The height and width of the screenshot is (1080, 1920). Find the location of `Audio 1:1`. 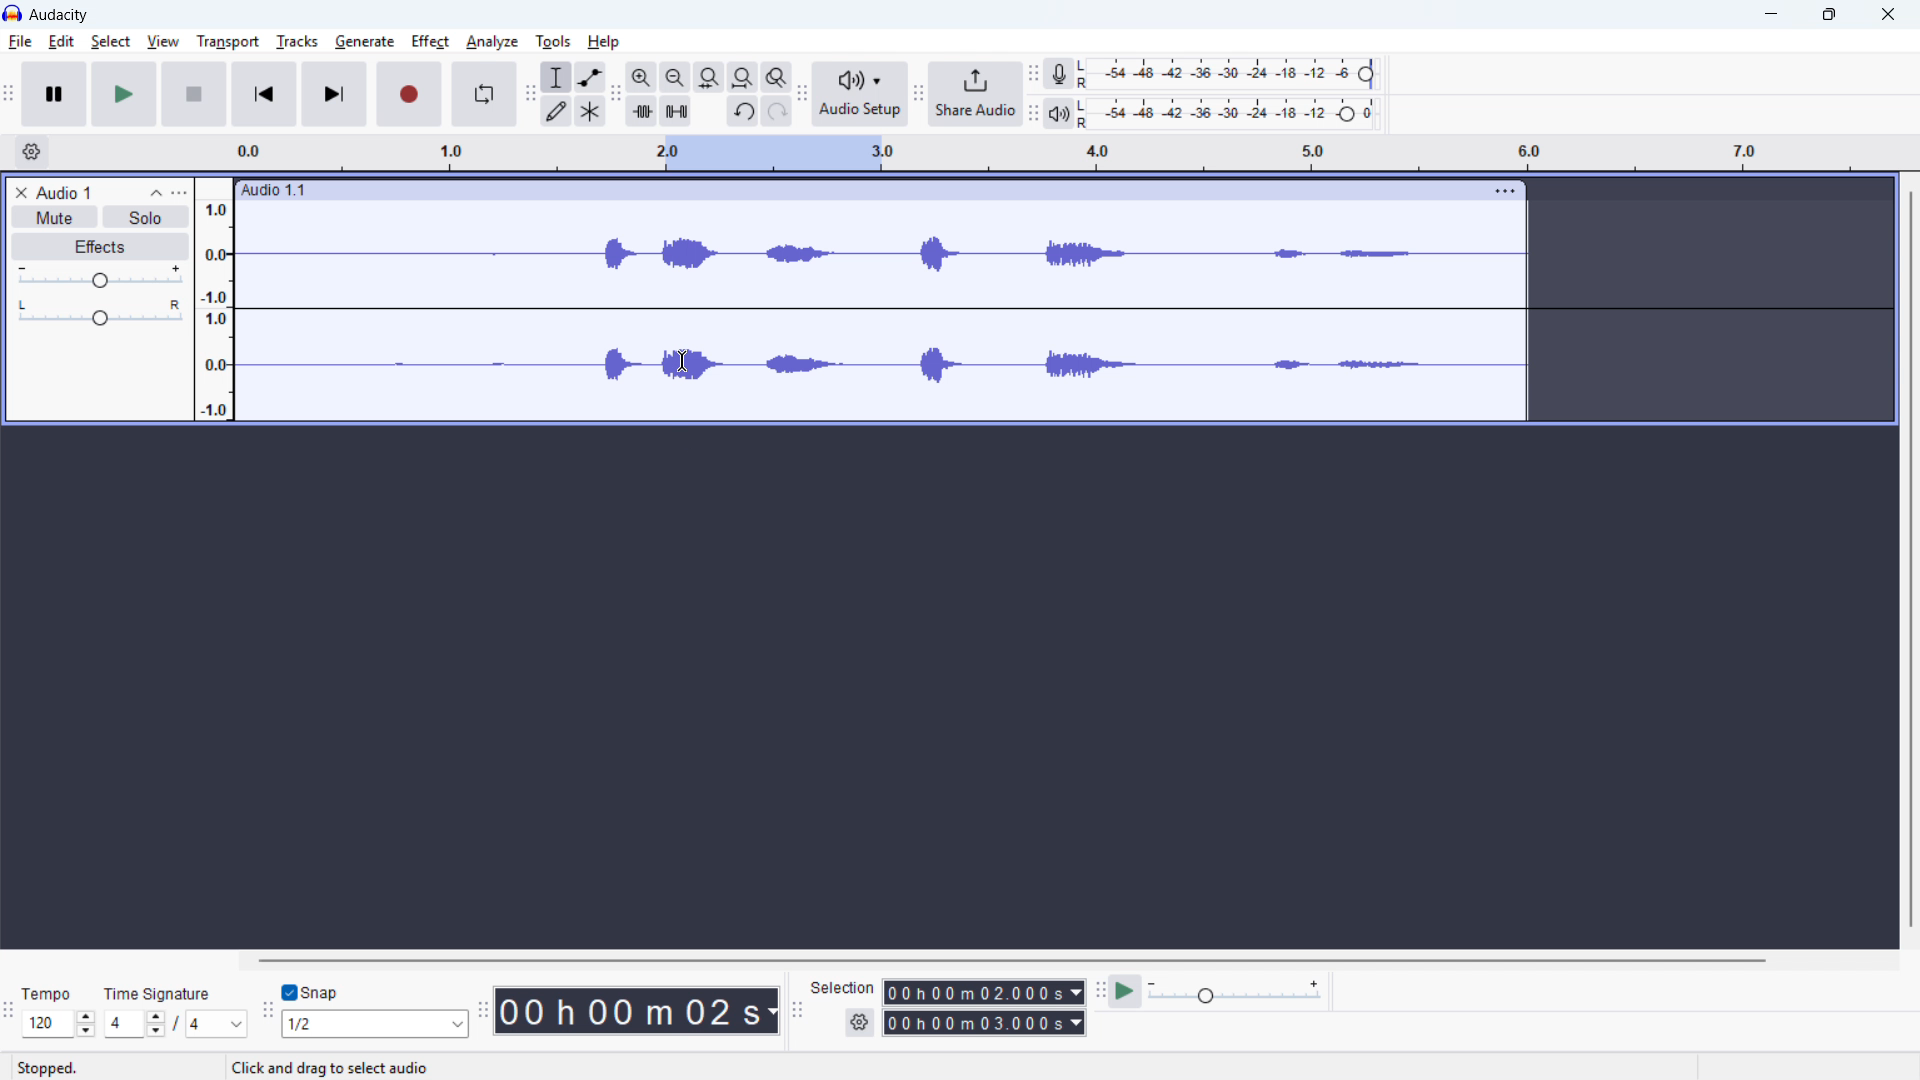

Audio 1:1 is located at coordinates (856, 190).